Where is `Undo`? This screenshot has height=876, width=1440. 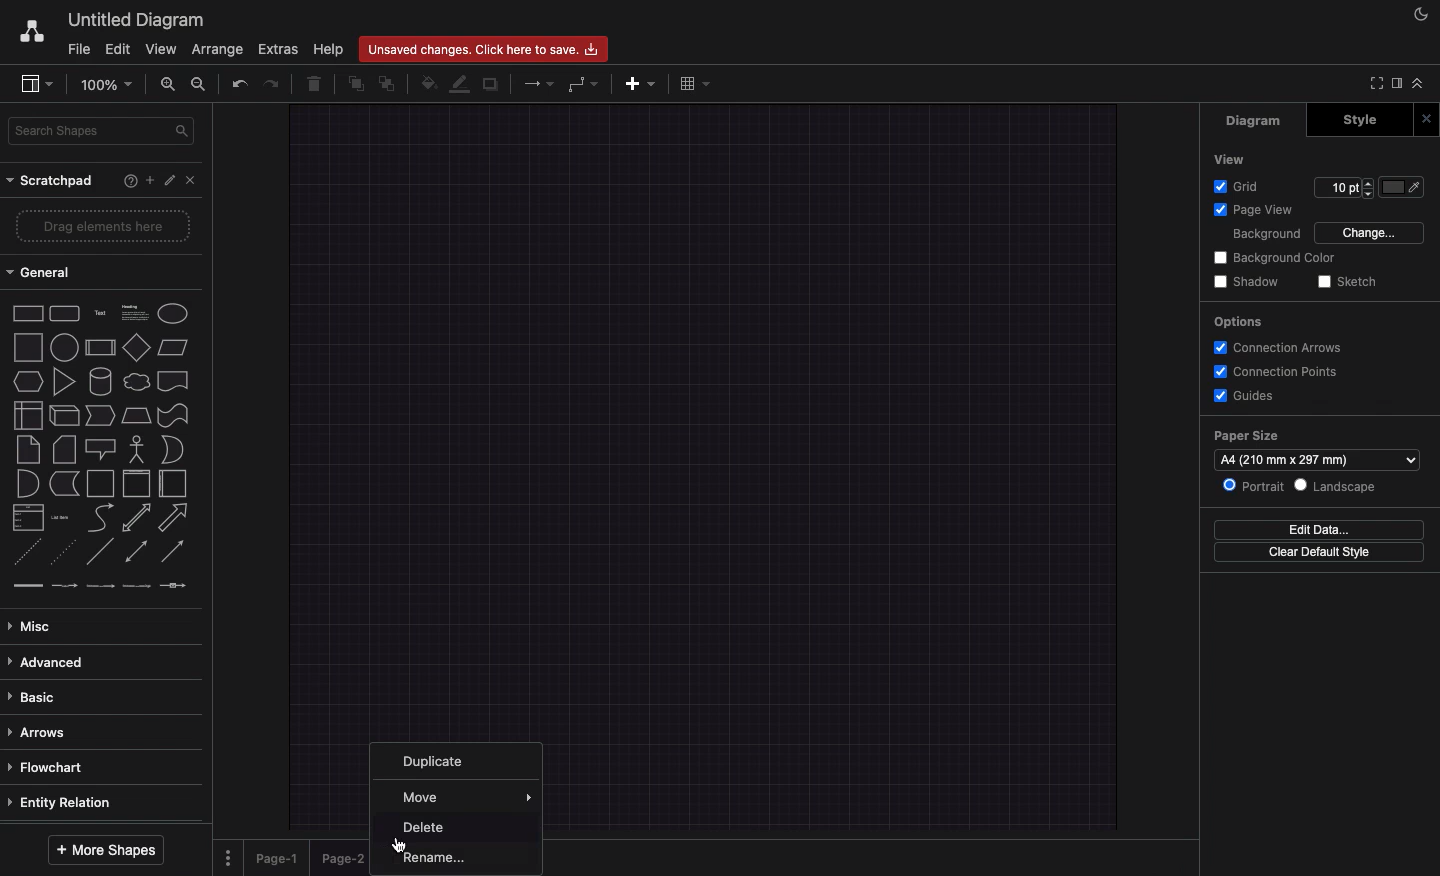
Undo is located at coordinates (241, 83).